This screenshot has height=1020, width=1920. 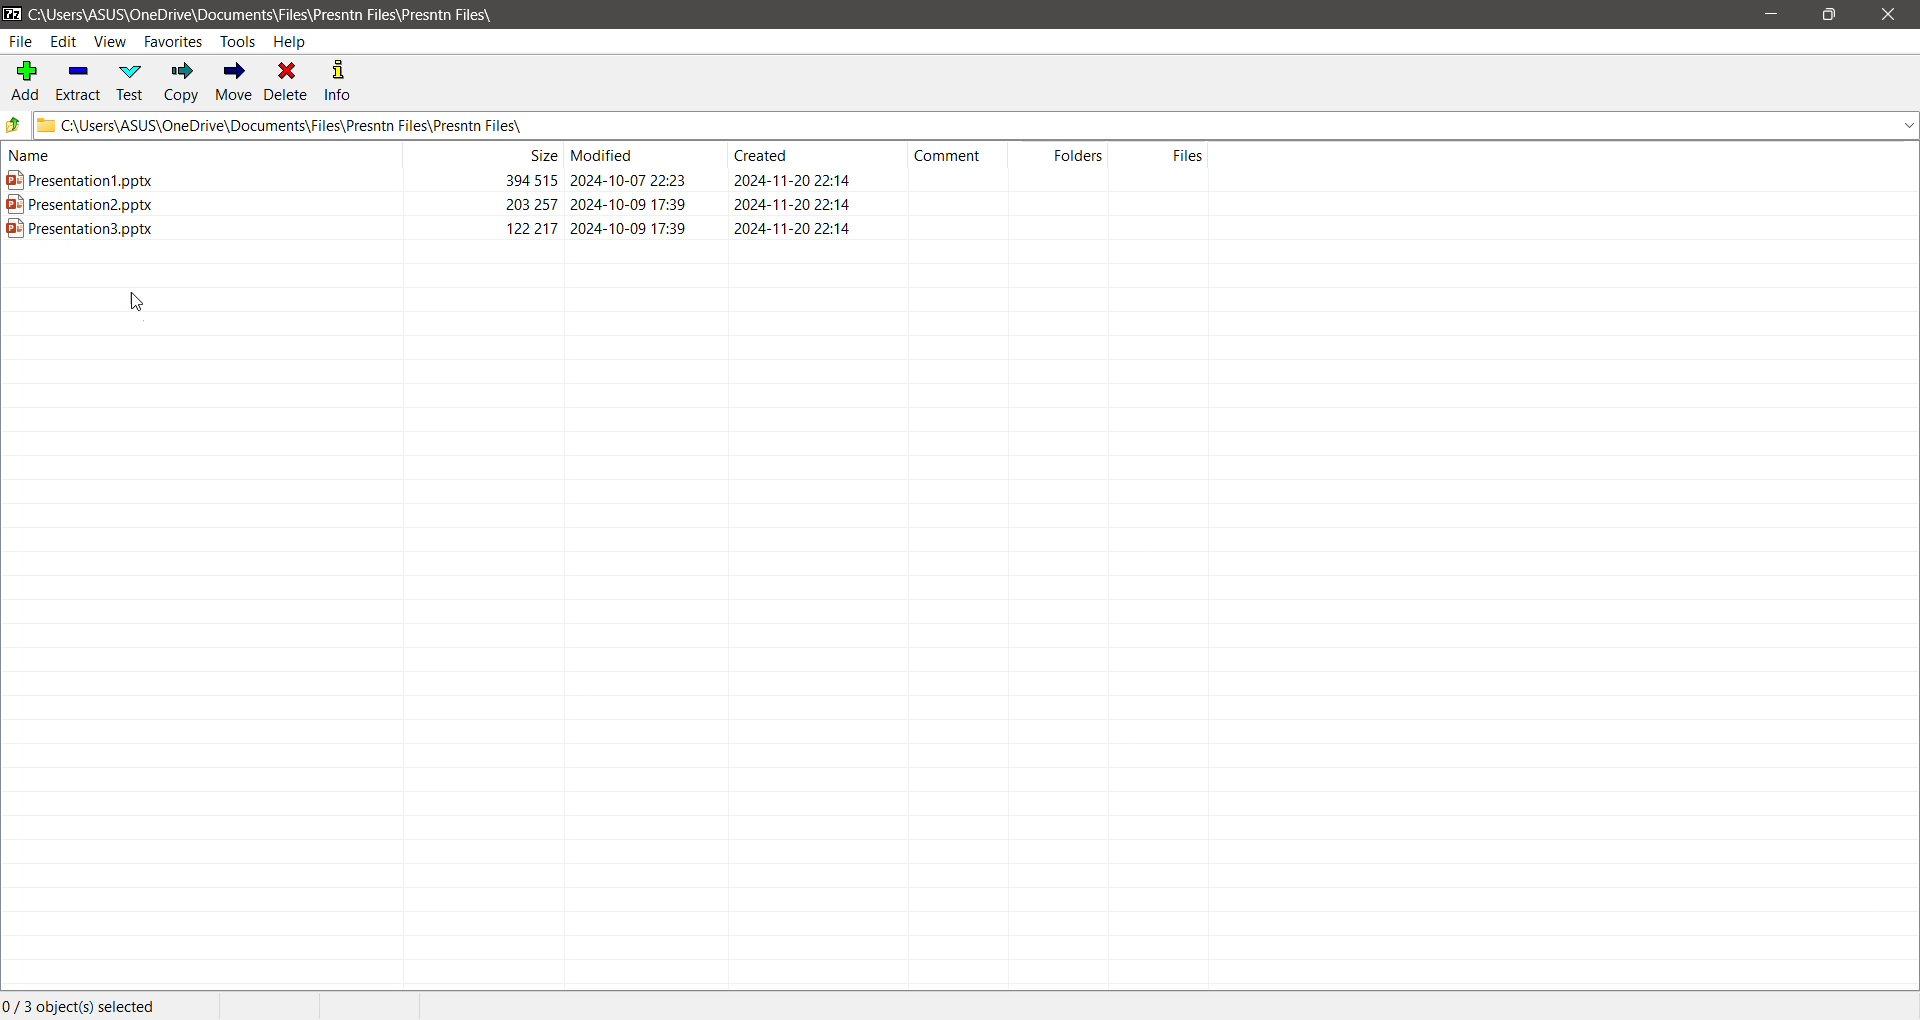 What do you see at coordinates (604, 154) in the screenshot?
I see `modified` at bounding box center [604, 154].